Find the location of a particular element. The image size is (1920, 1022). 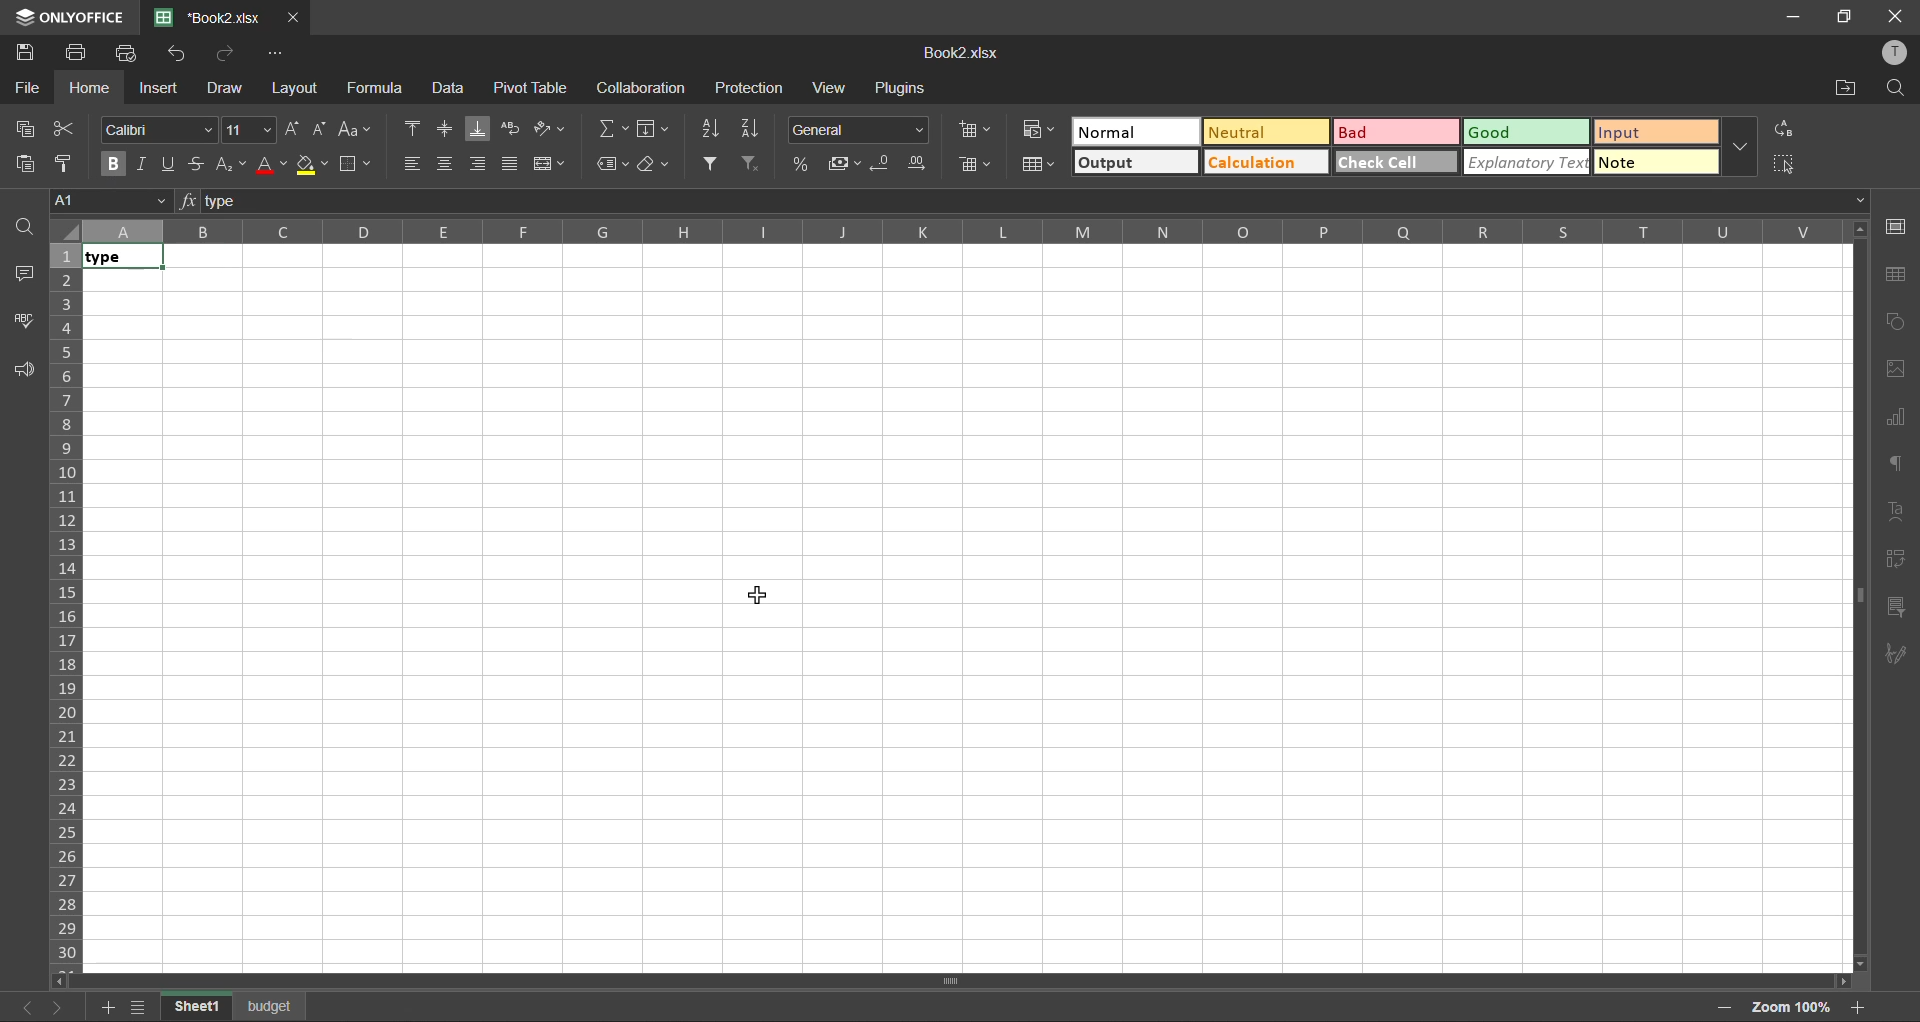

number format is located at coordinates (859, 130).